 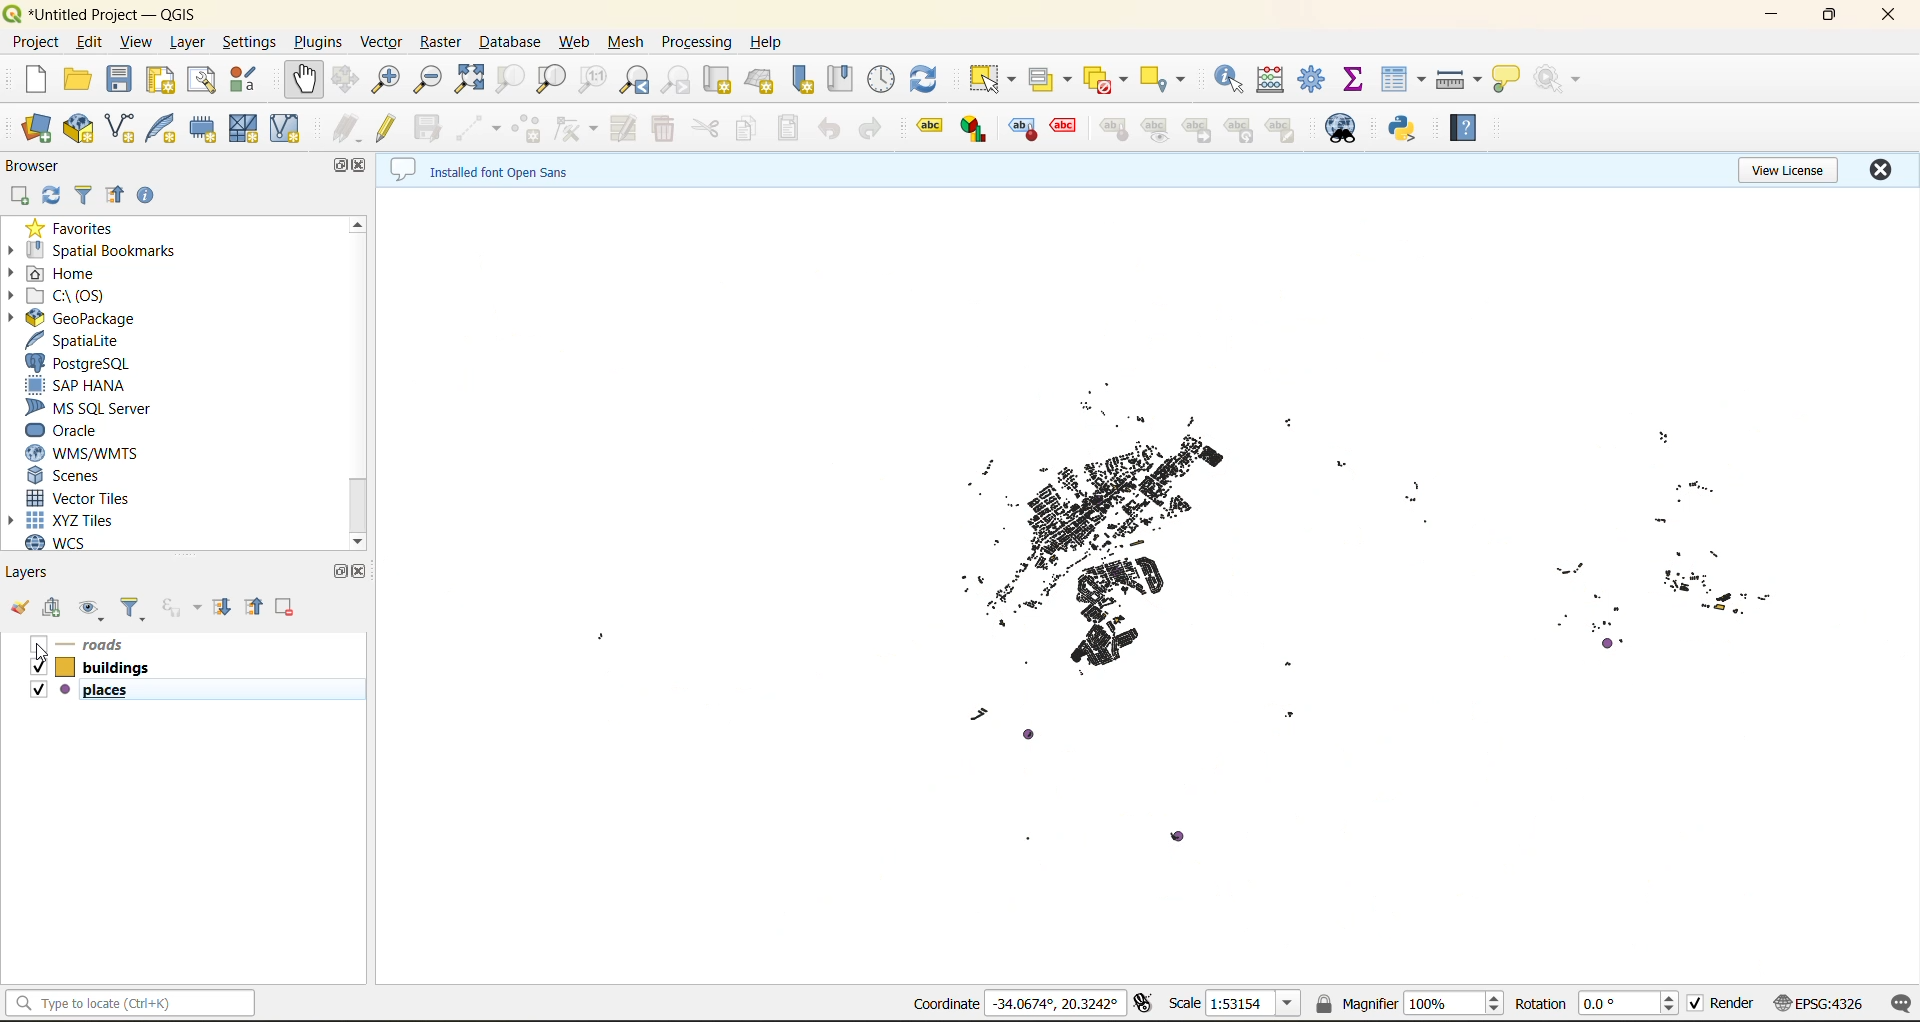 What do you see at coordinates (707, 128) in the screenshot?
I see `cut` at bounding box center [707, 128].